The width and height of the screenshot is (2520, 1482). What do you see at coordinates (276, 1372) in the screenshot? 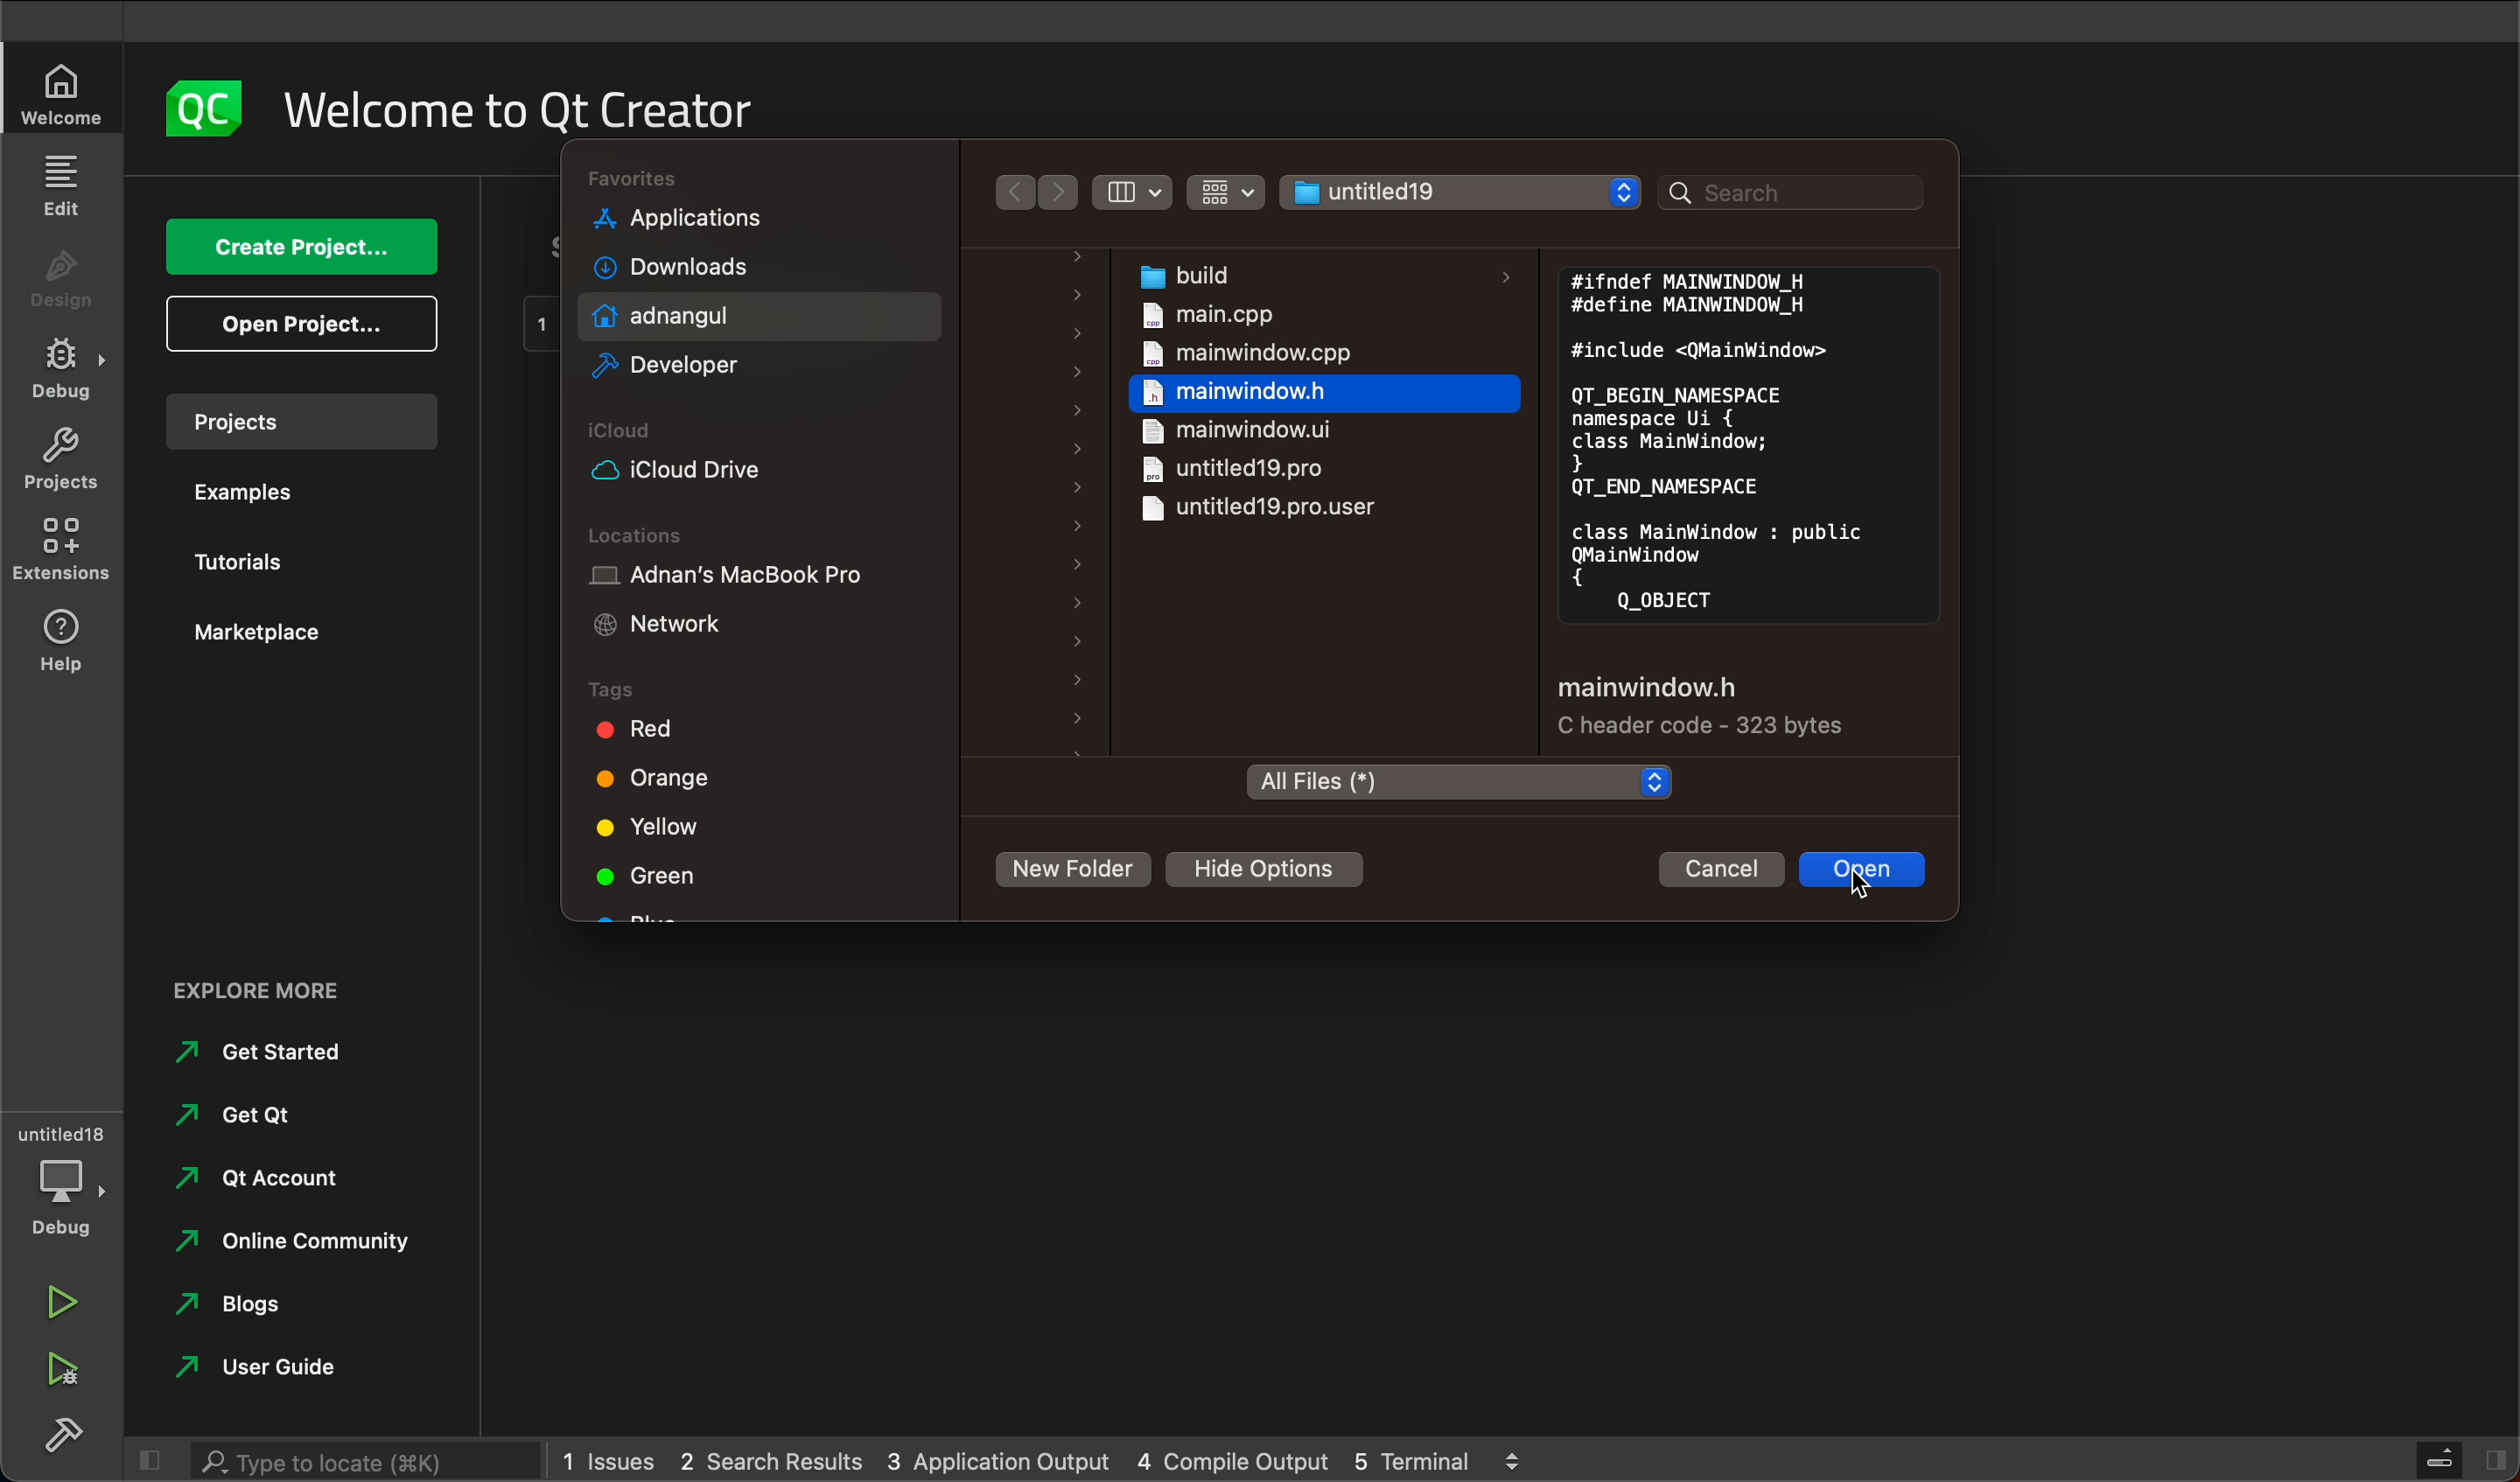
I see `user guide` at bounding box center [276, 1372].